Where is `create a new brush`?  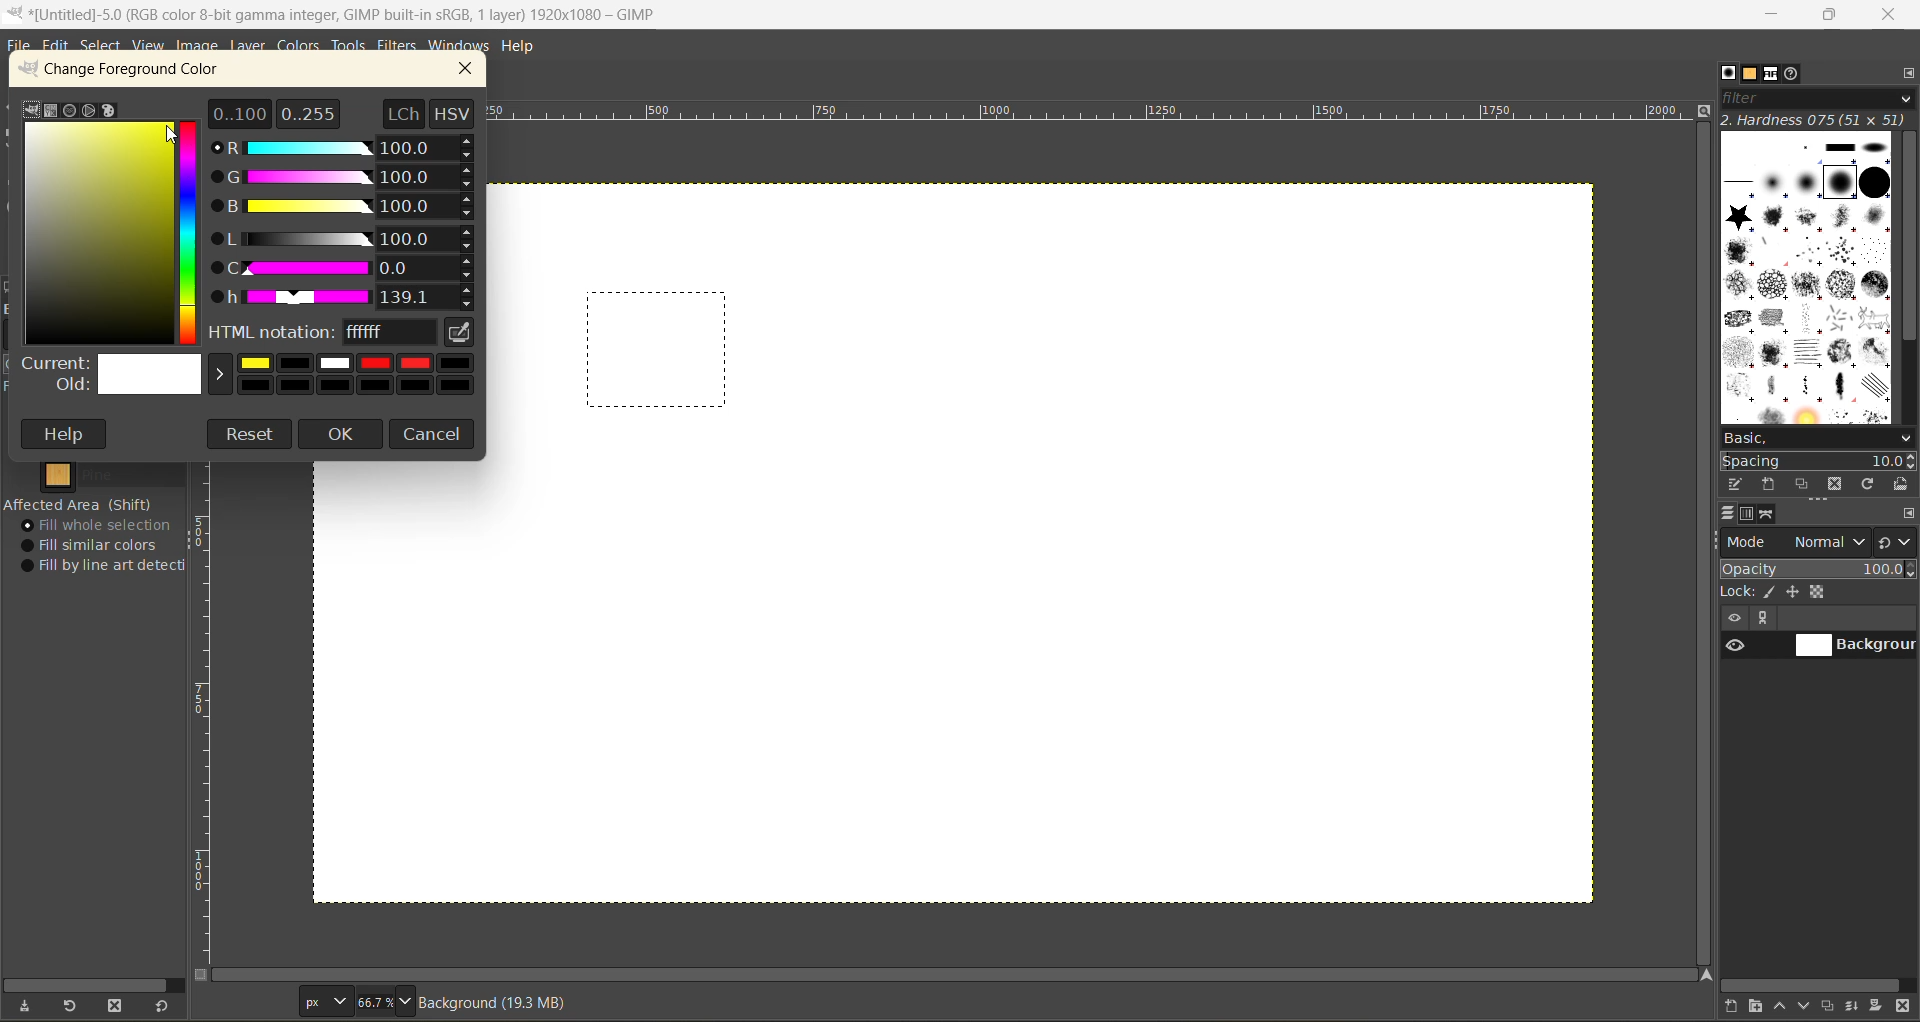 create a new brush is located at coordinates (1771, 483).